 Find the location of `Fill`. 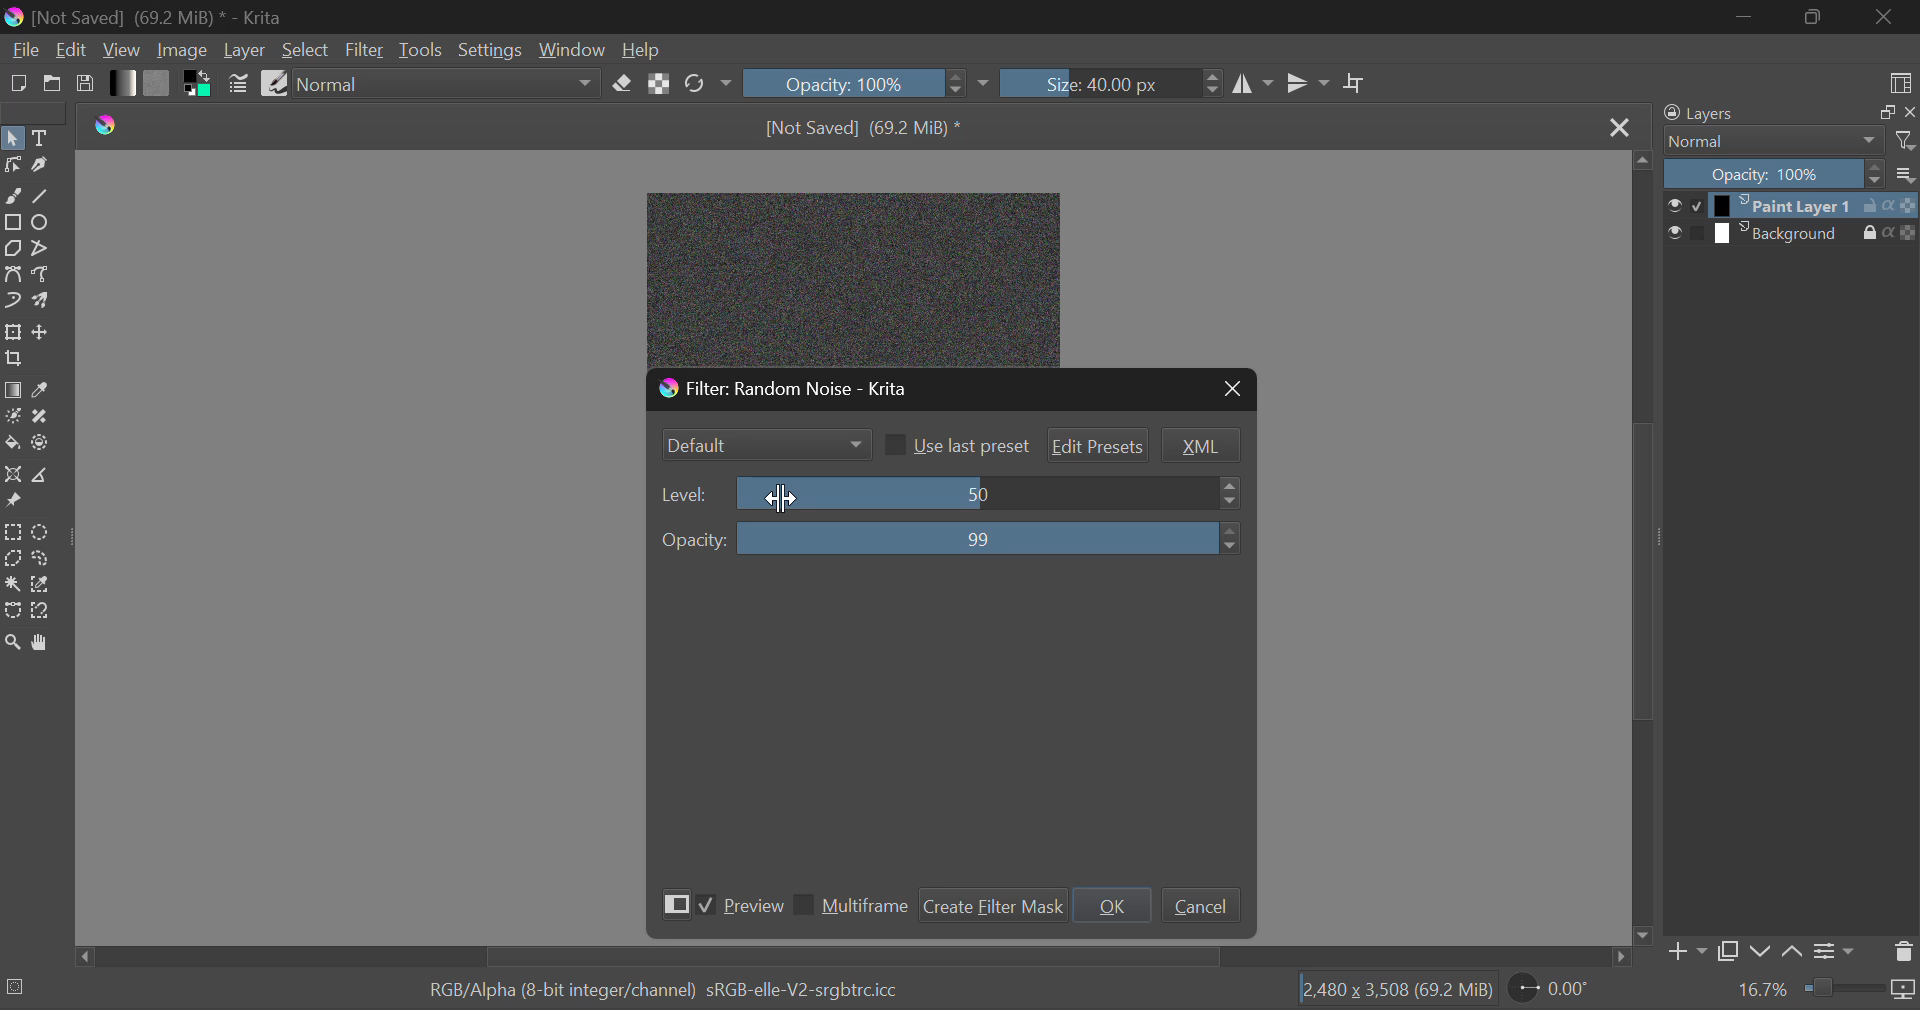

Fill is located at coordinates (12, 442).